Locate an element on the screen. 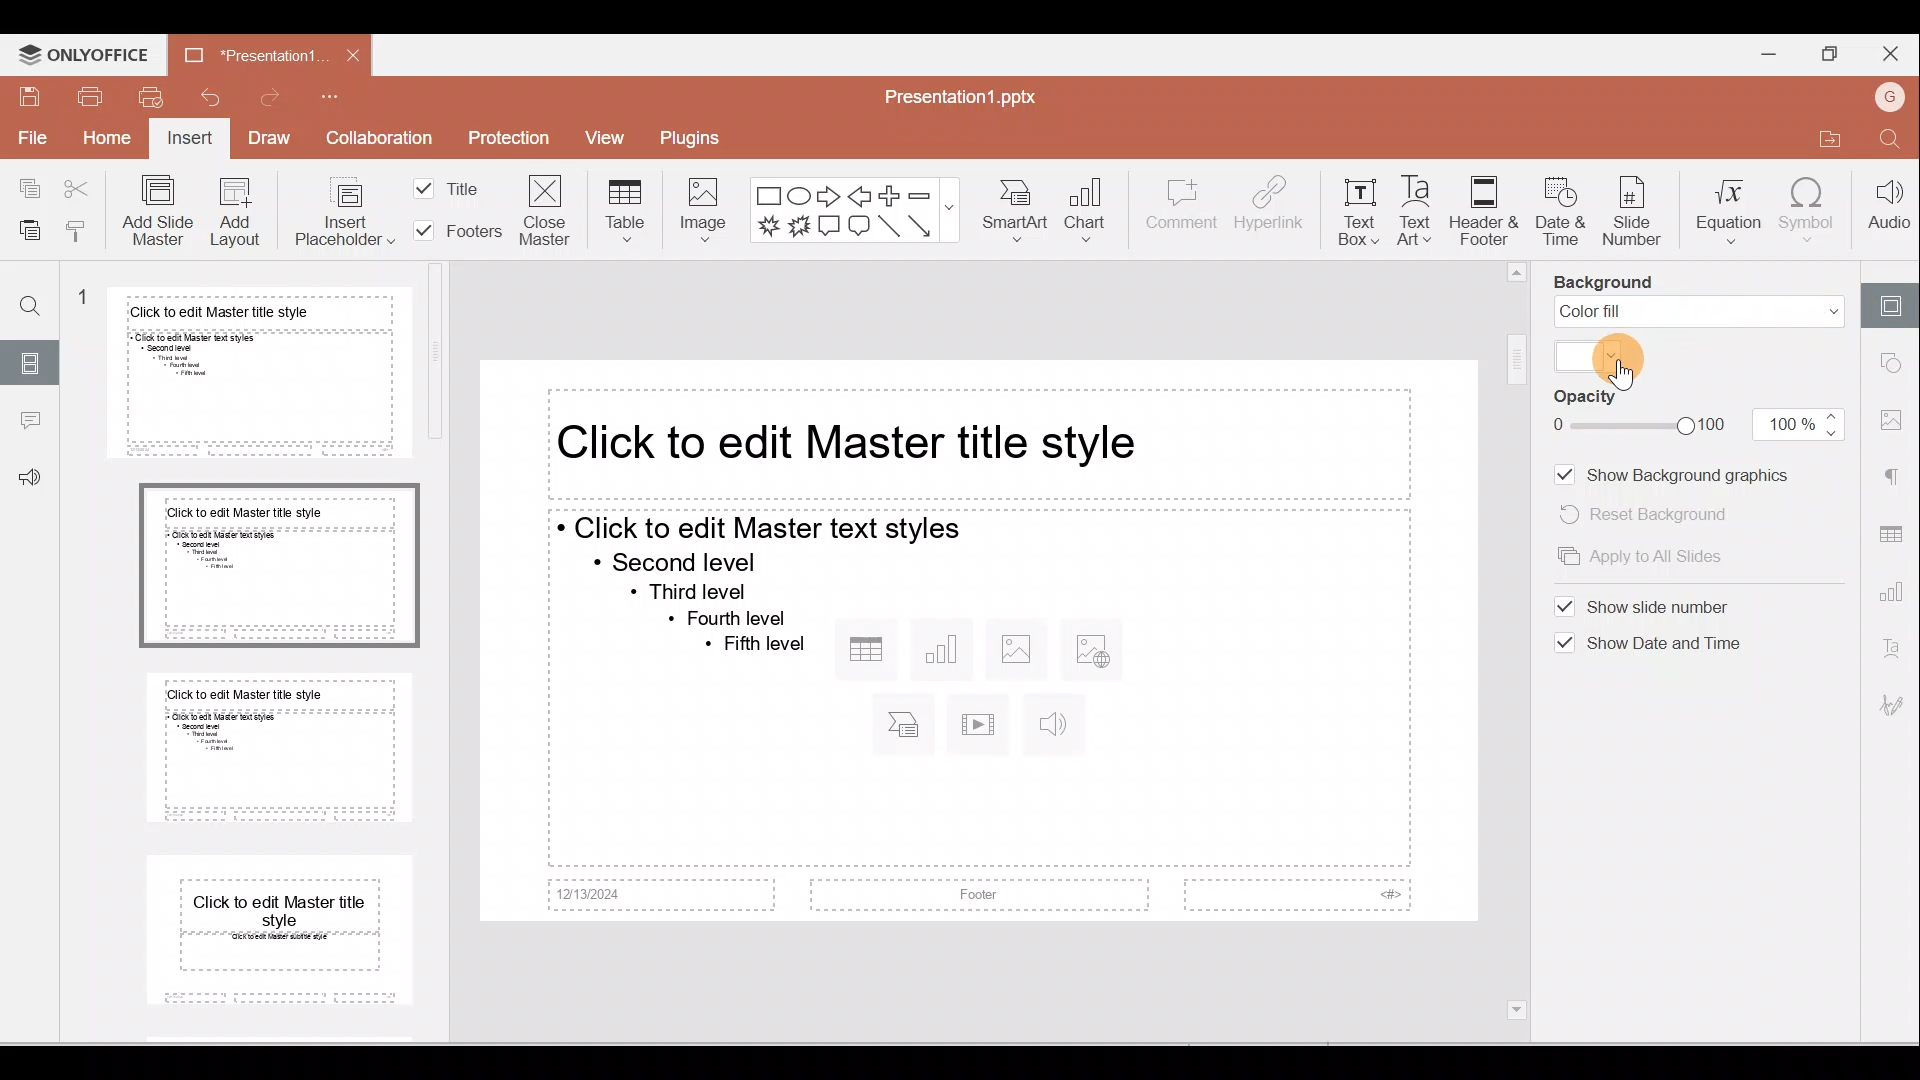 The image size is (1920, 1080). Background is located at coordinates (1608, 282).